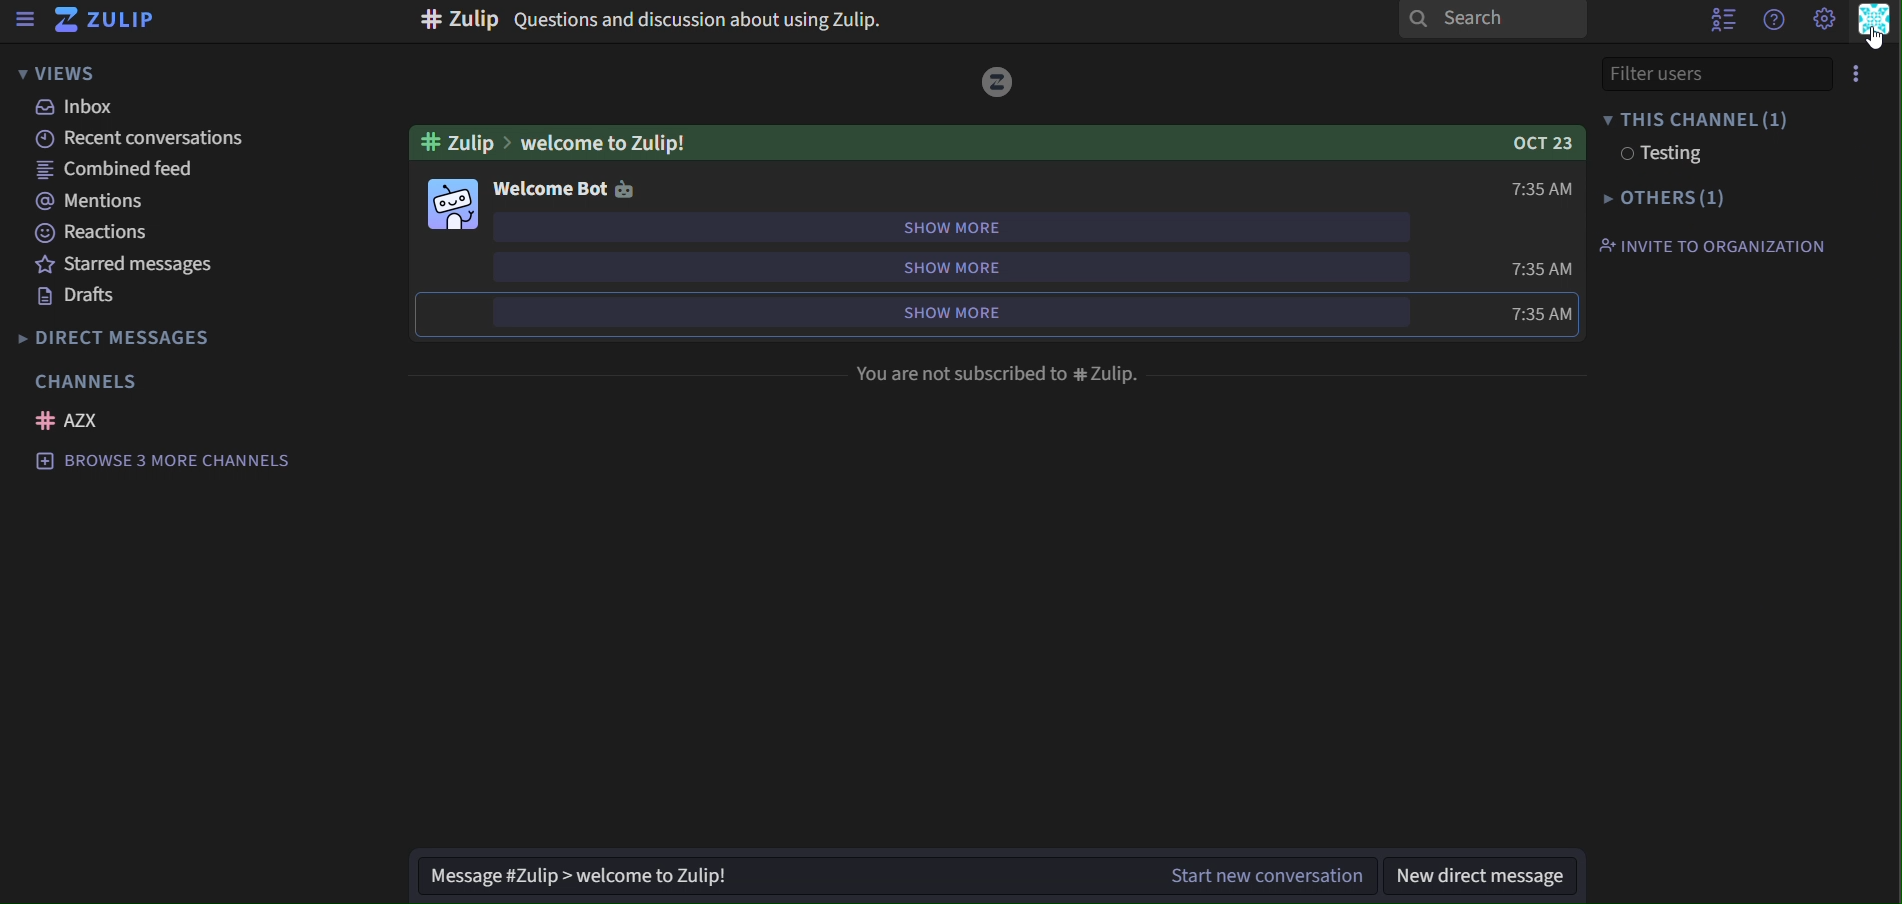 This screenshot has height=904, width=1902. What do you see at coordinates (662, 19) in the screenshot?
I see `#zulip Question and discussion` at bounding box center [662, 19].